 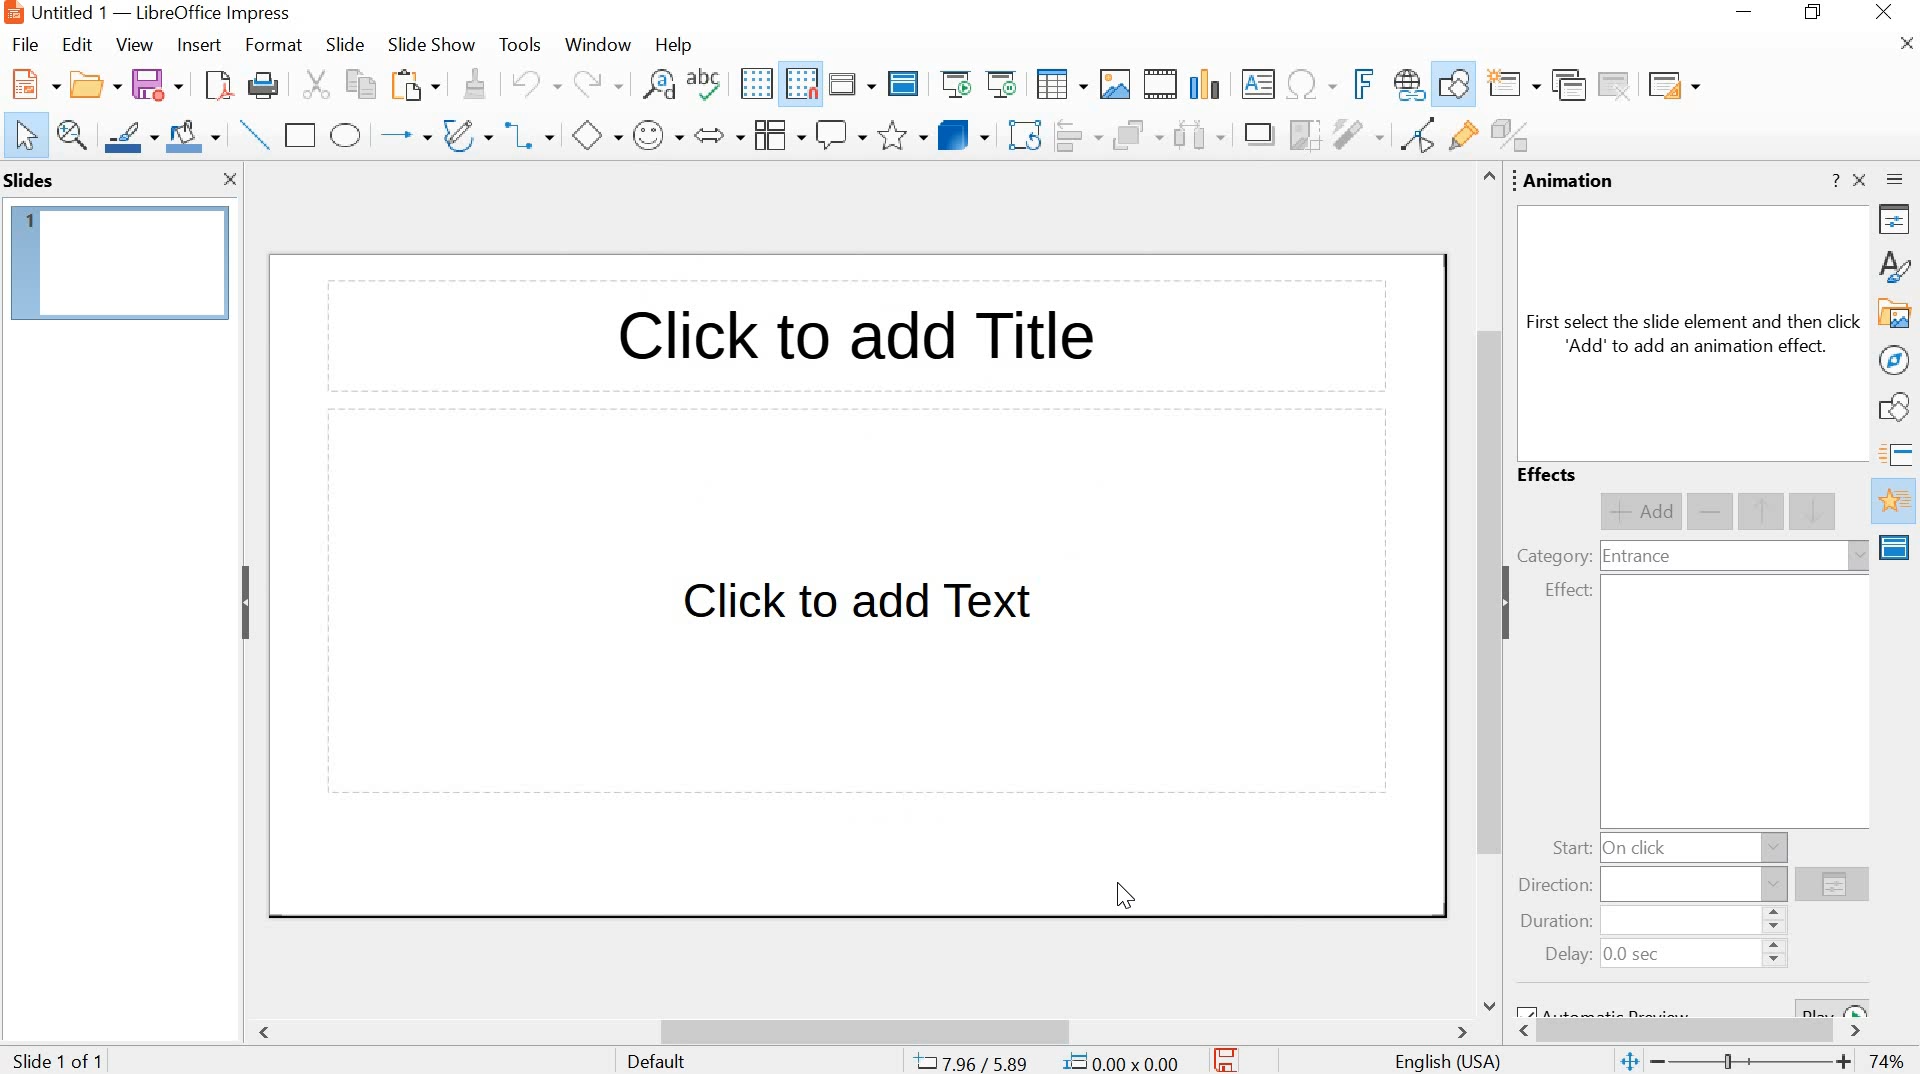 I want to click on ellipse, so click(x=346, y=136).